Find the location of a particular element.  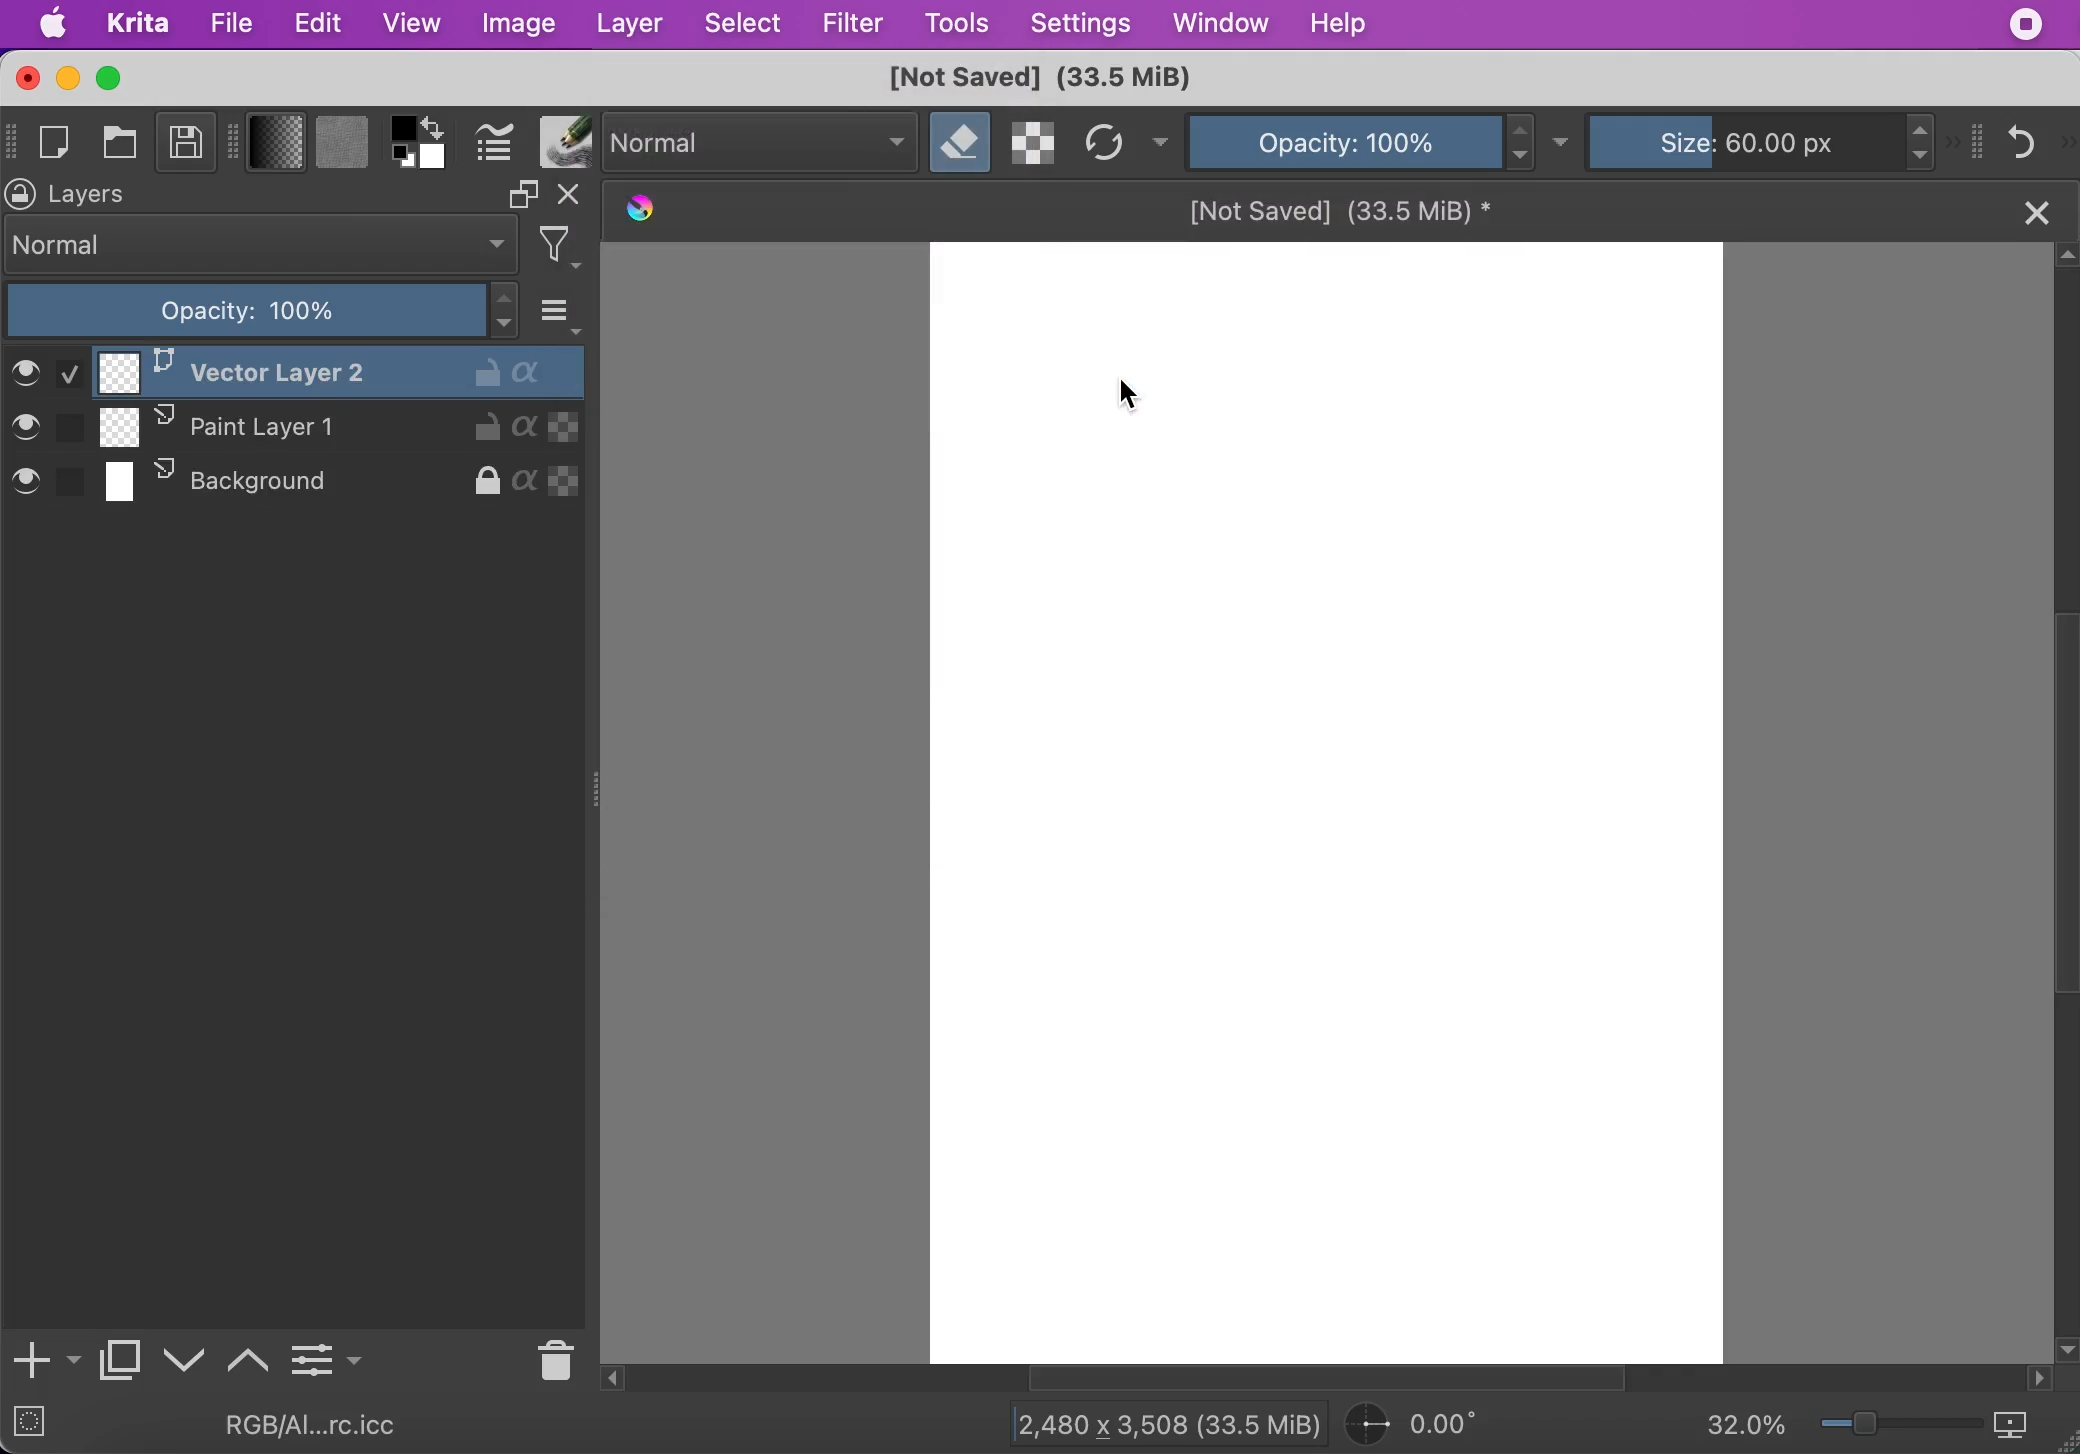

blending menu is located at coordinates (563, 309).